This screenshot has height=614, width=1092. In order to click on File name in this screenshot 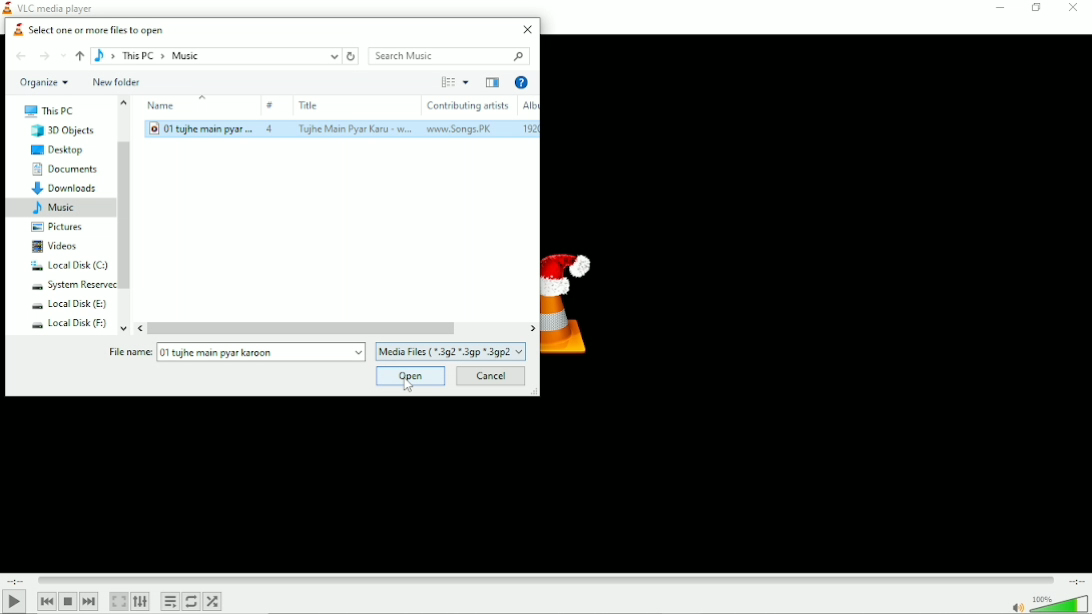, I will do `click(236, 353)`.